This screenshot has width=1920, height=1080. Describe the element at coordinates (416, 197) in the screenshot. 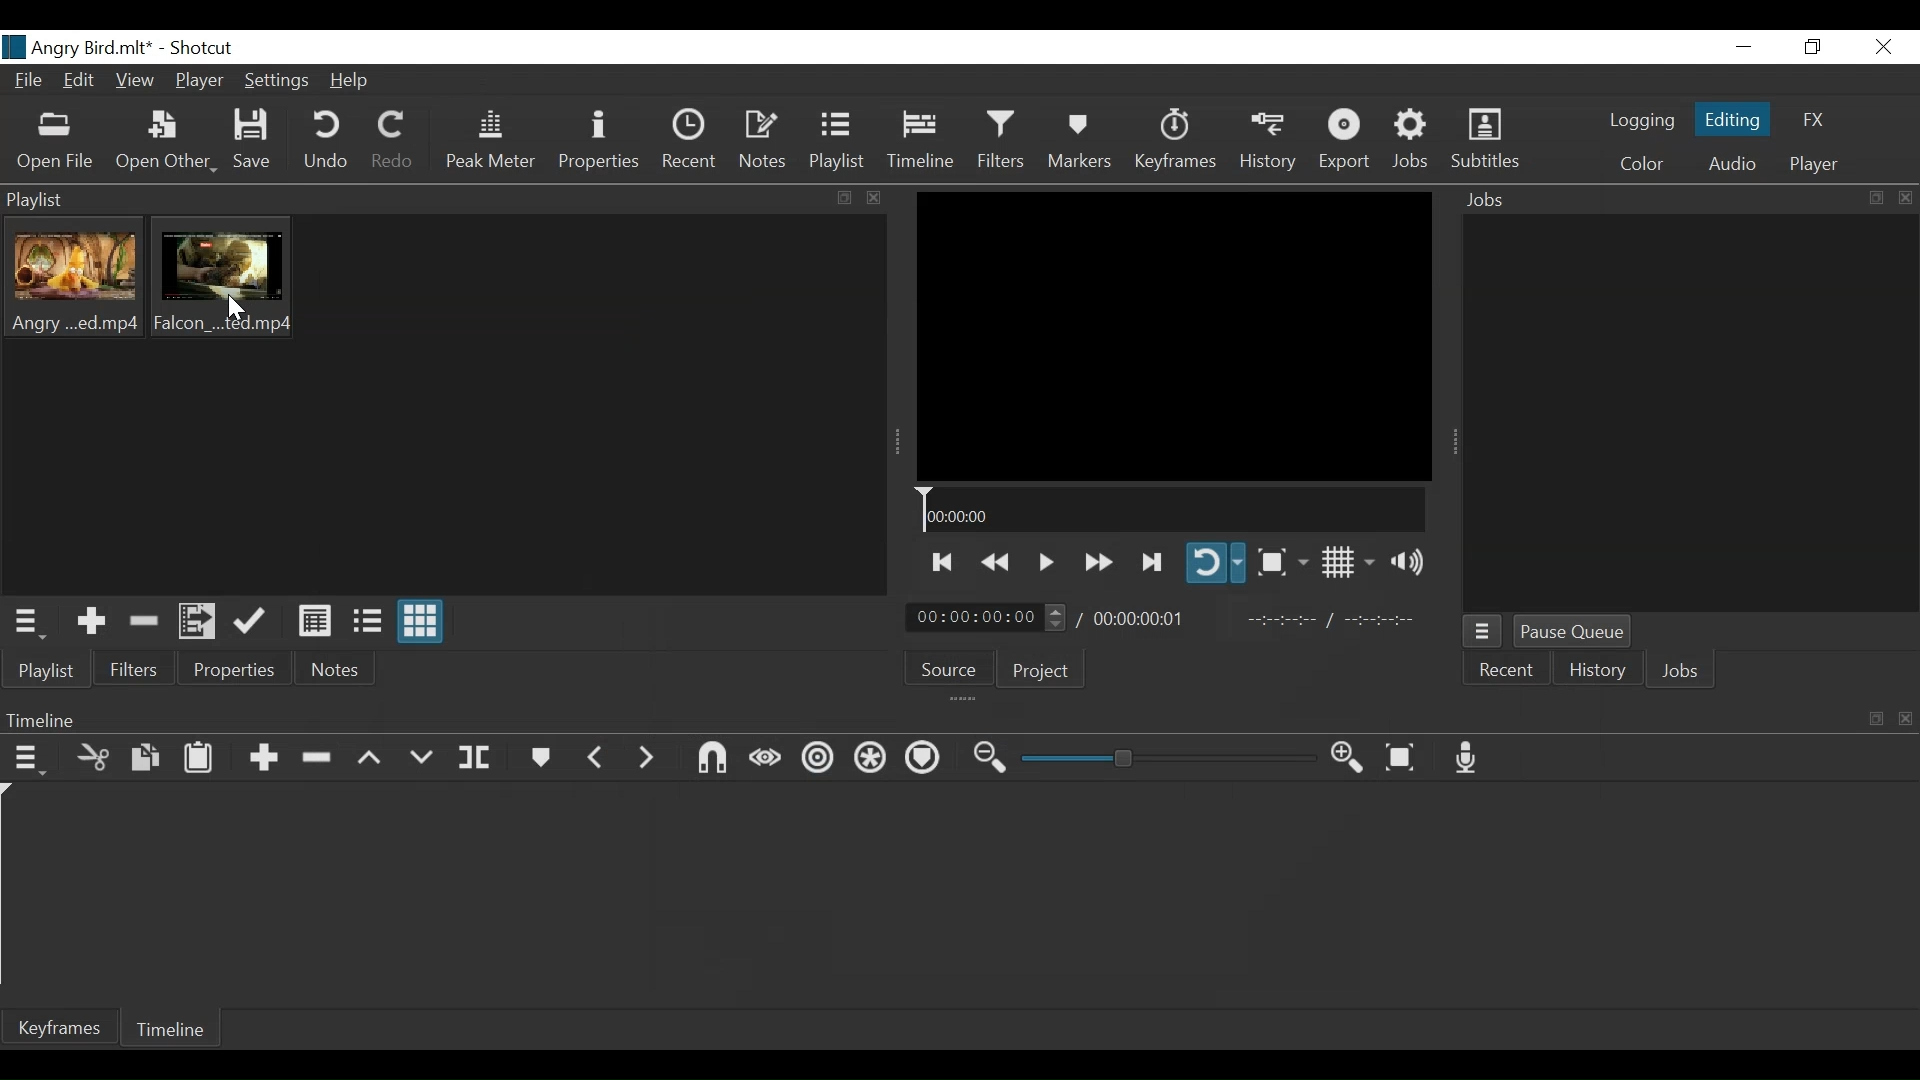

I see `Playlist Panel` at that location.